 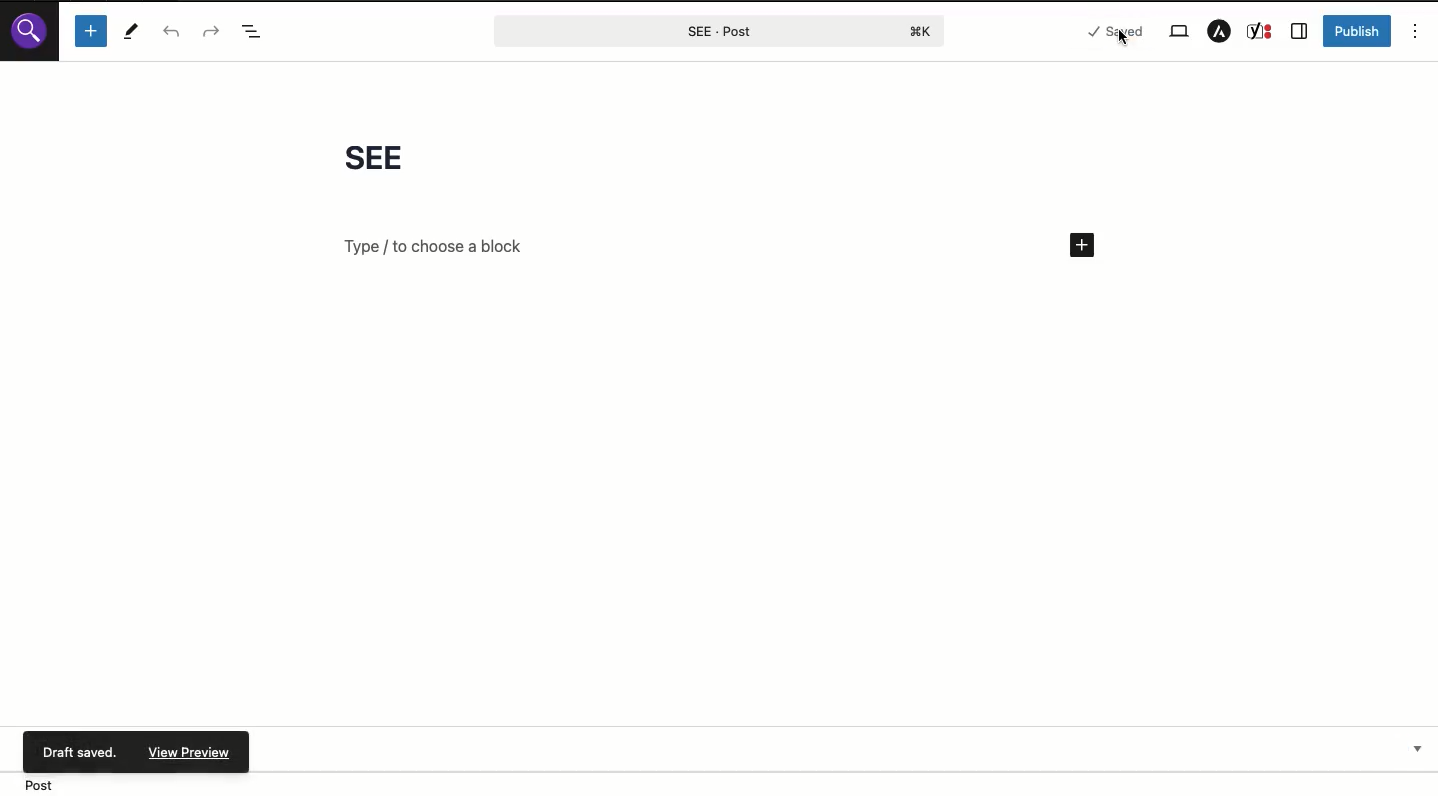 What do you see at coordinates (172, 31) in the screenshot?
I see `Undo` at bounding box center [172, 31].